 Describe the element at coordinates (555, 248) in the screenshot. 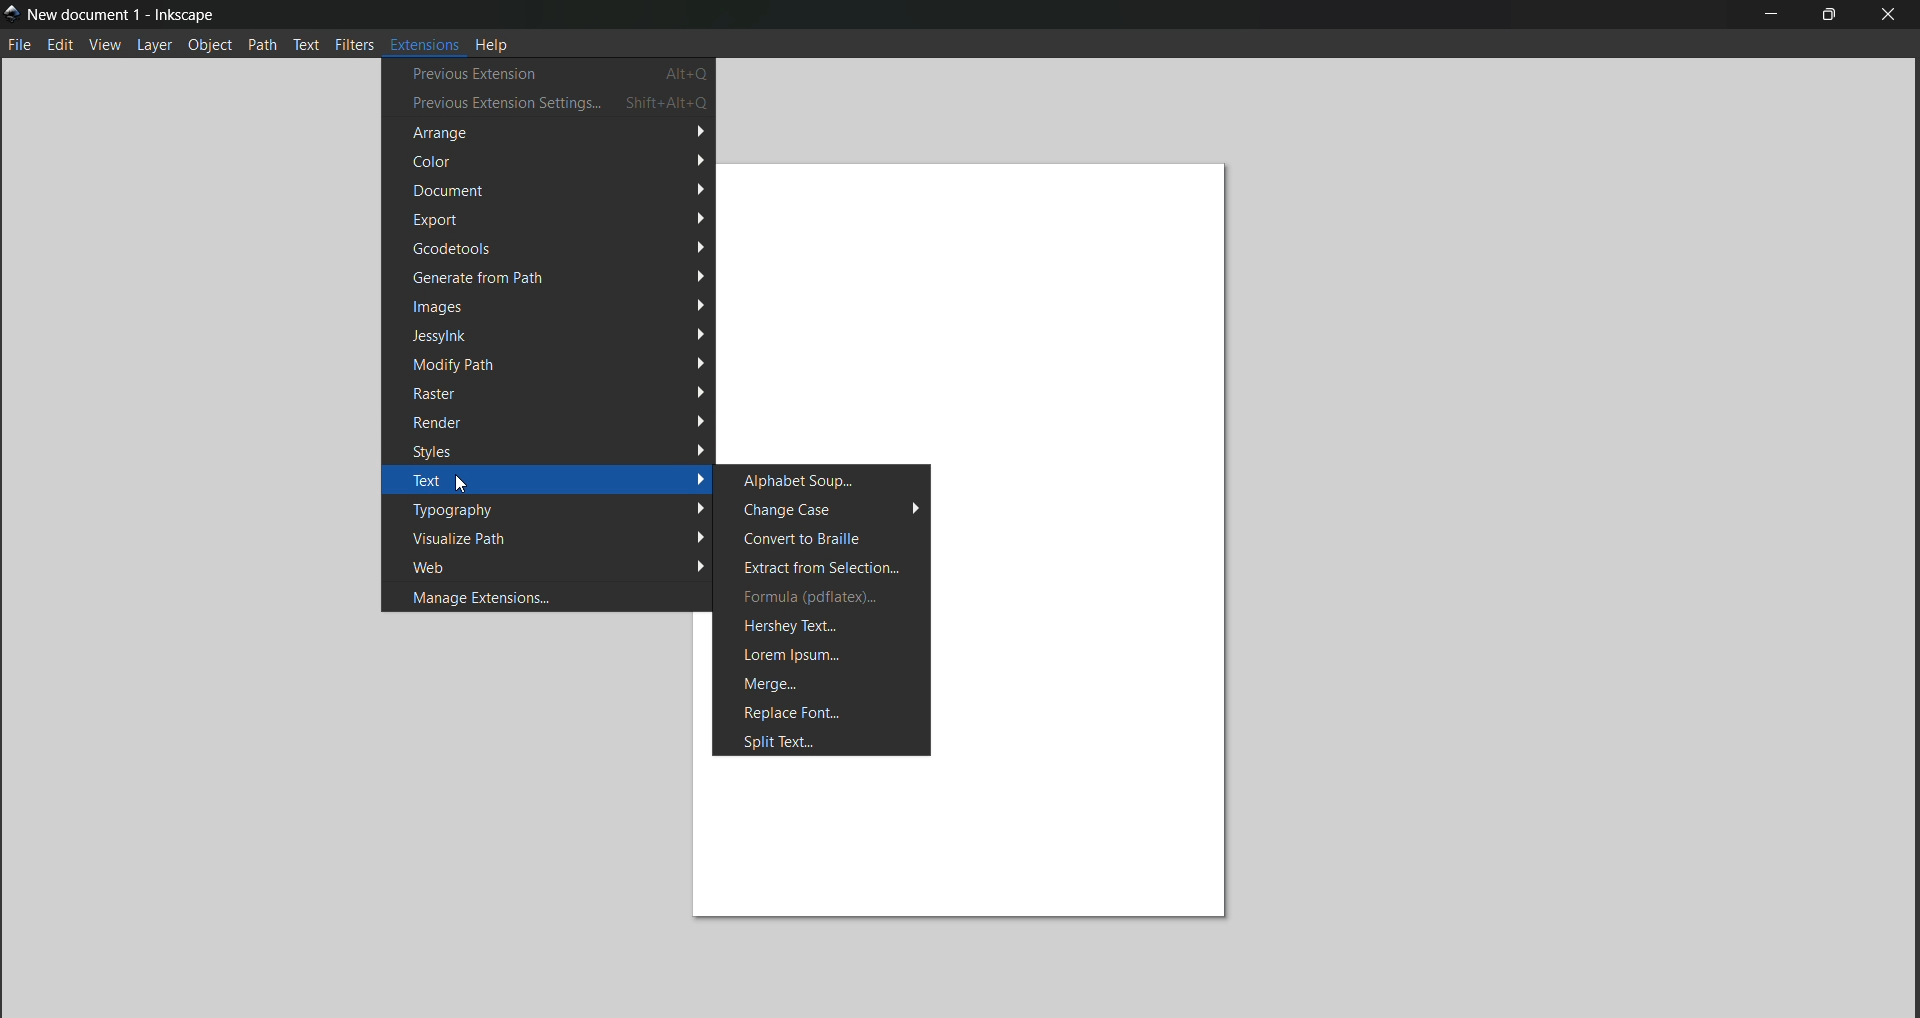

I see `Gcode tools` at that location.